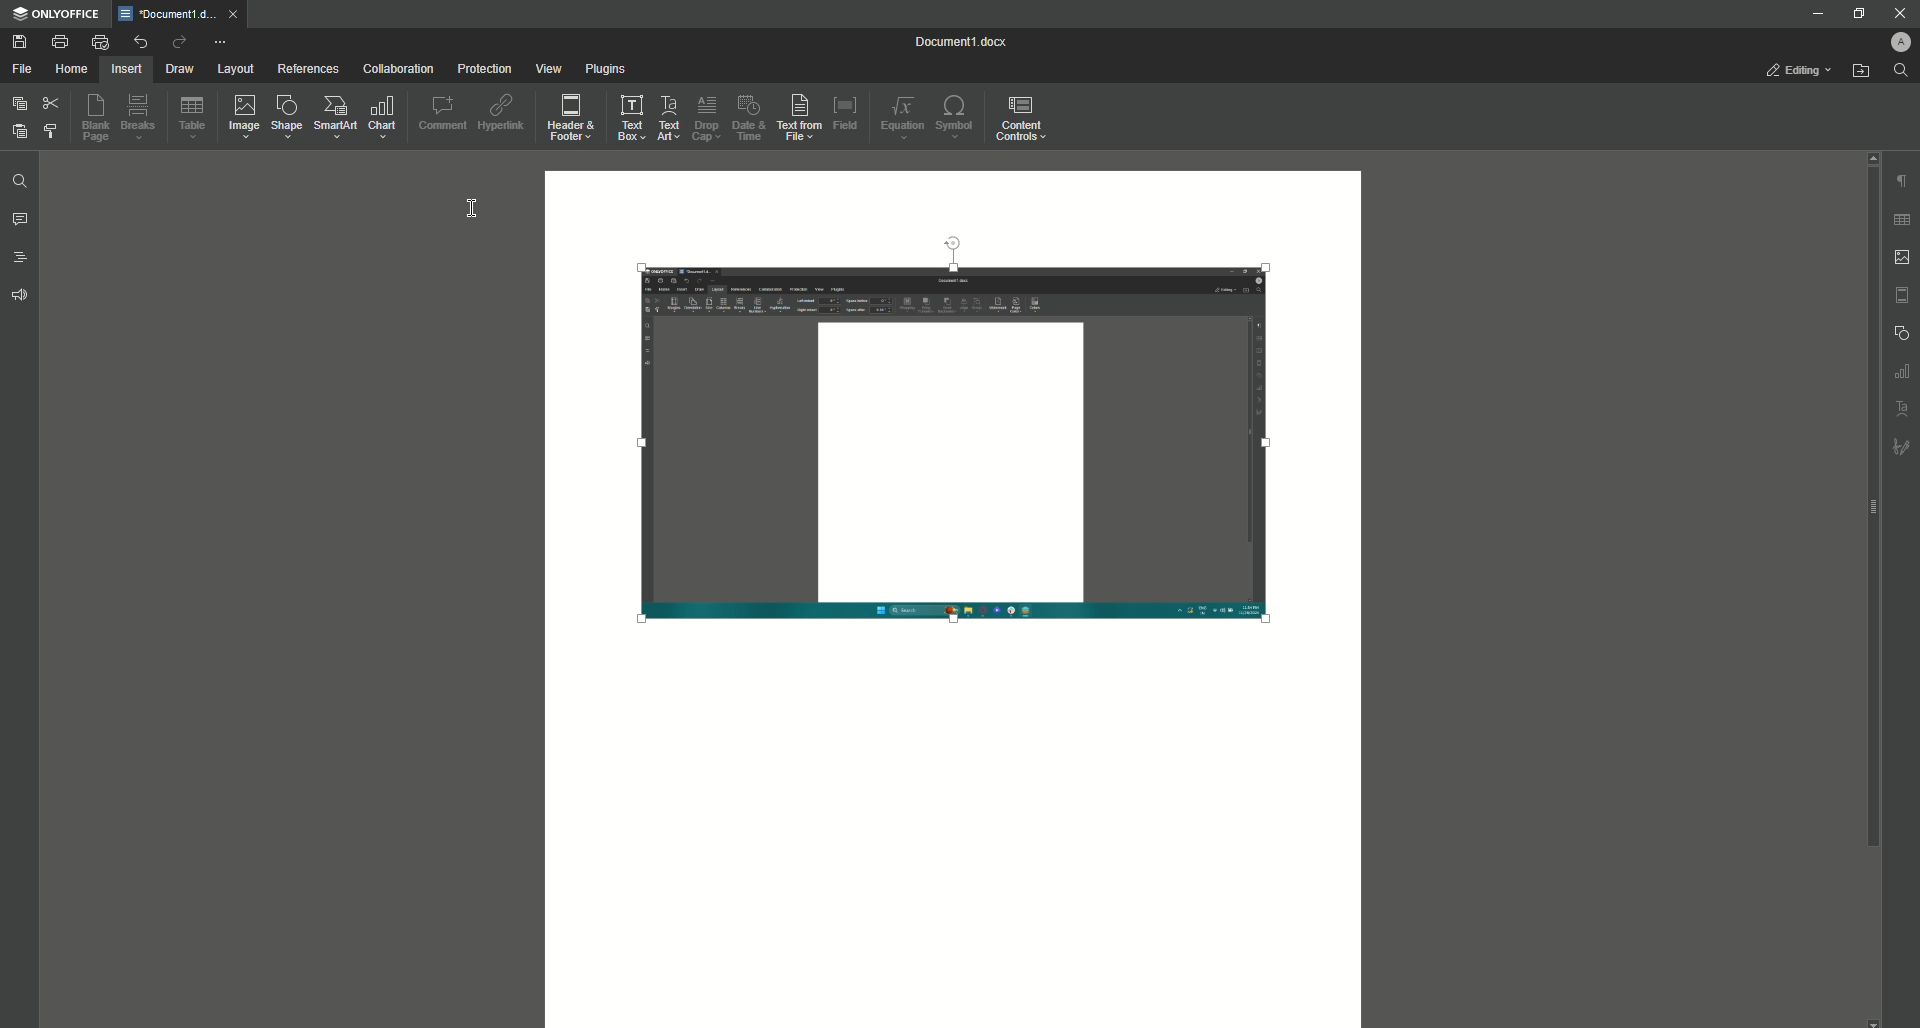 This screenshot has width=1920, height=1028. I want to click on Shape Settings, so click(1902, 333).